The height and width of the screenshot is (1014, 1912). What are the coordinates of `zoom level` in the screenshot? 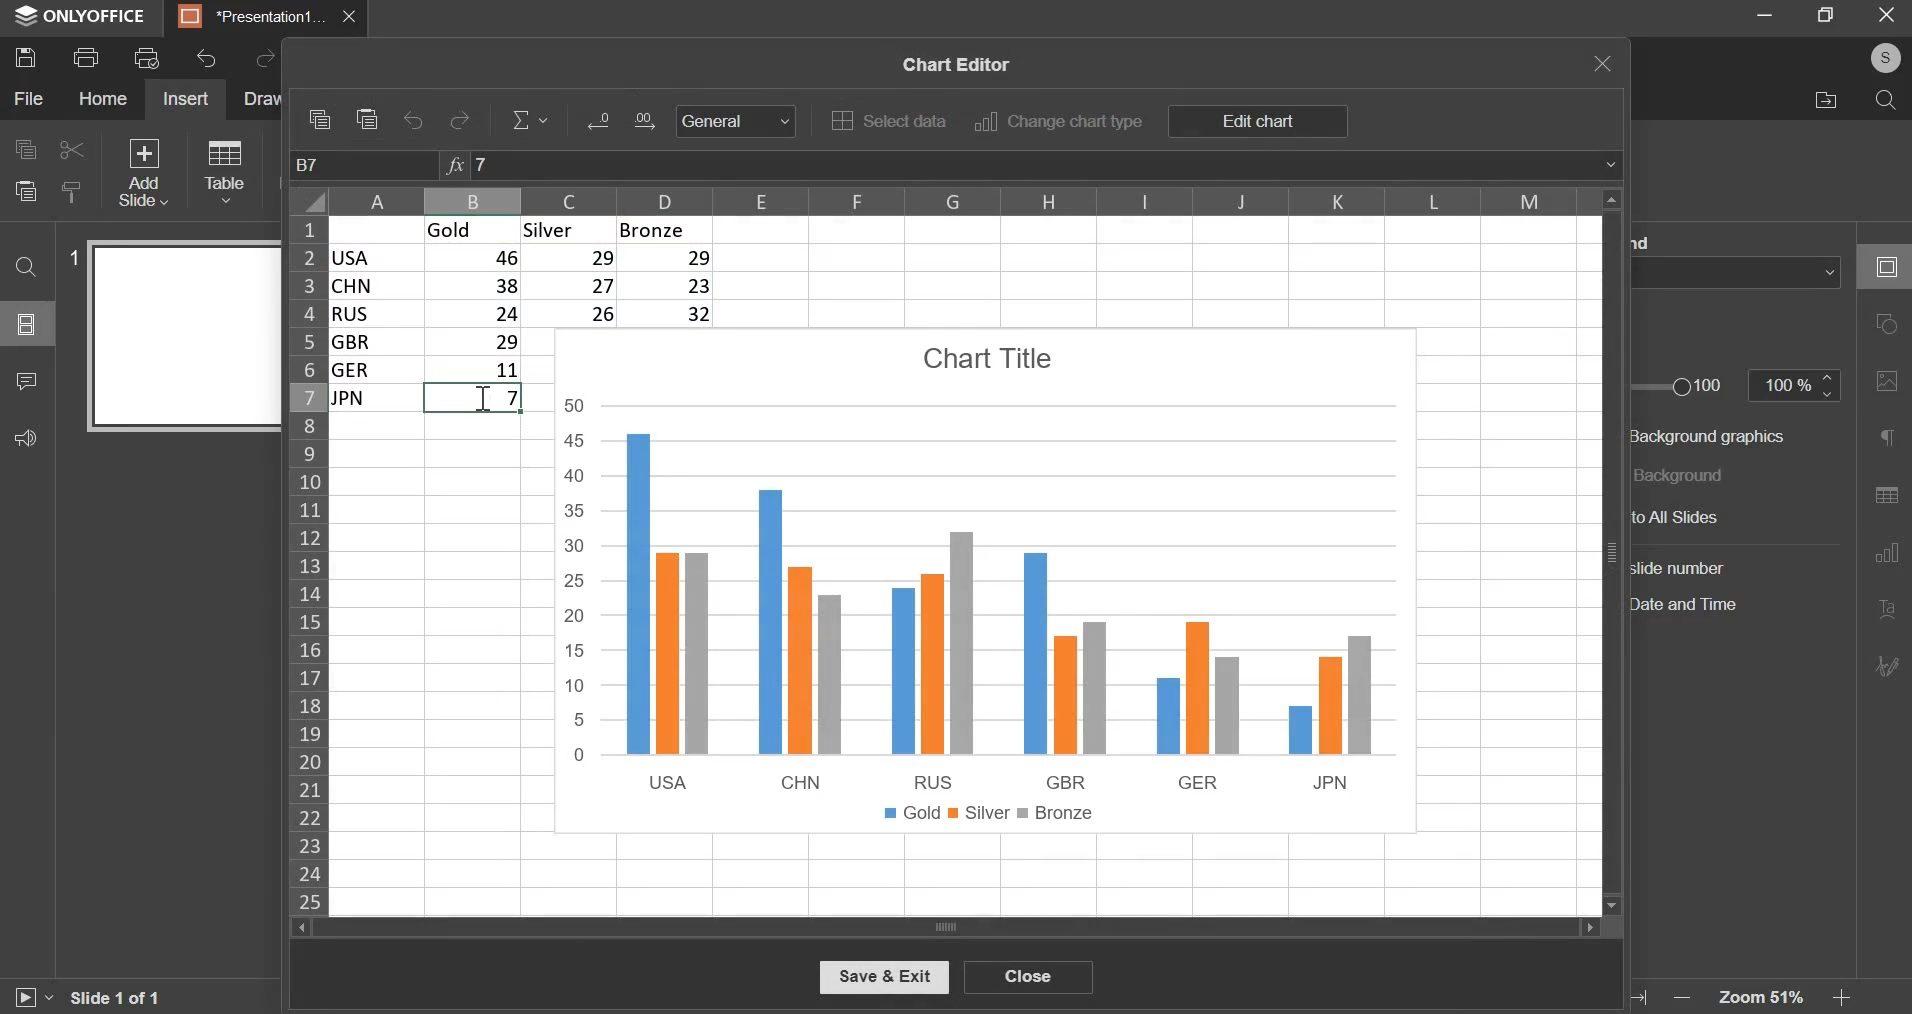 It's located at (1760, 997).